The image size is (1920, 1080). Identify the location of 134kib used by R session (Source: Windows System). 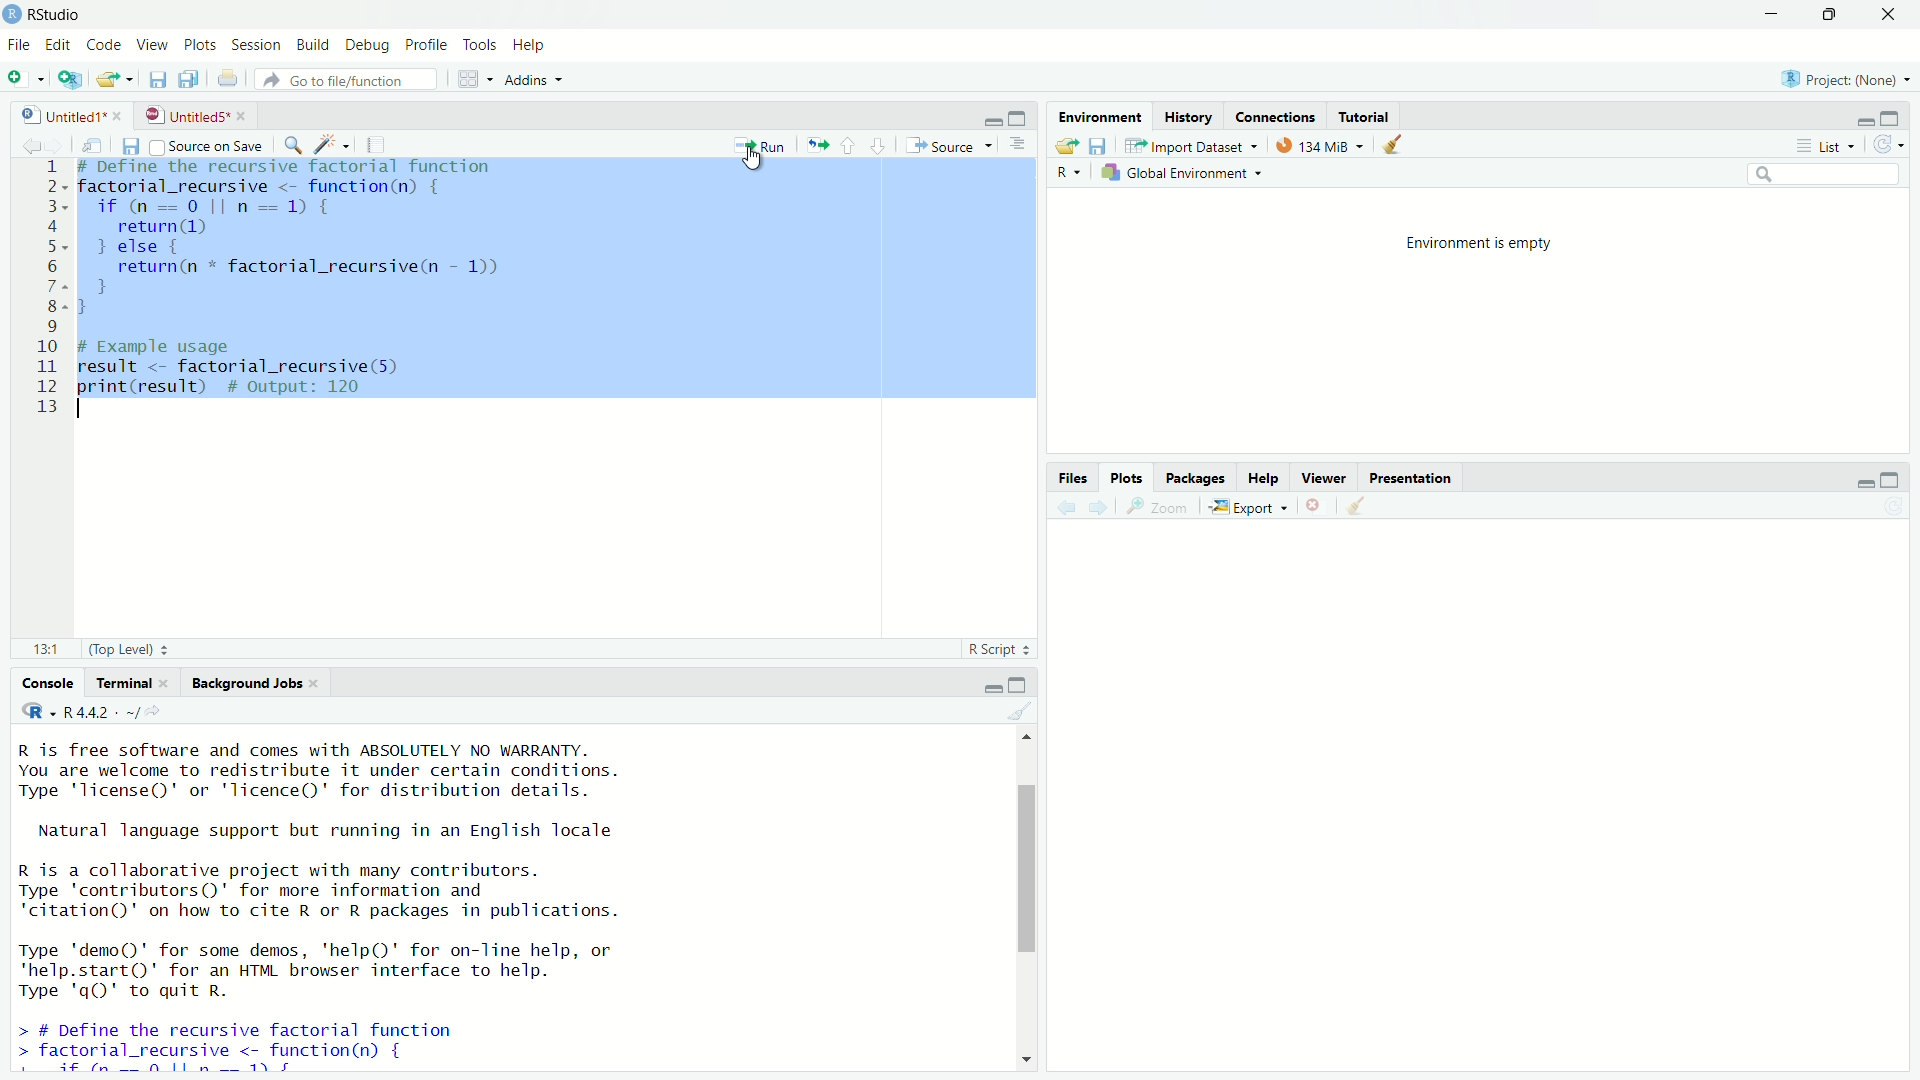
(1325, 143).